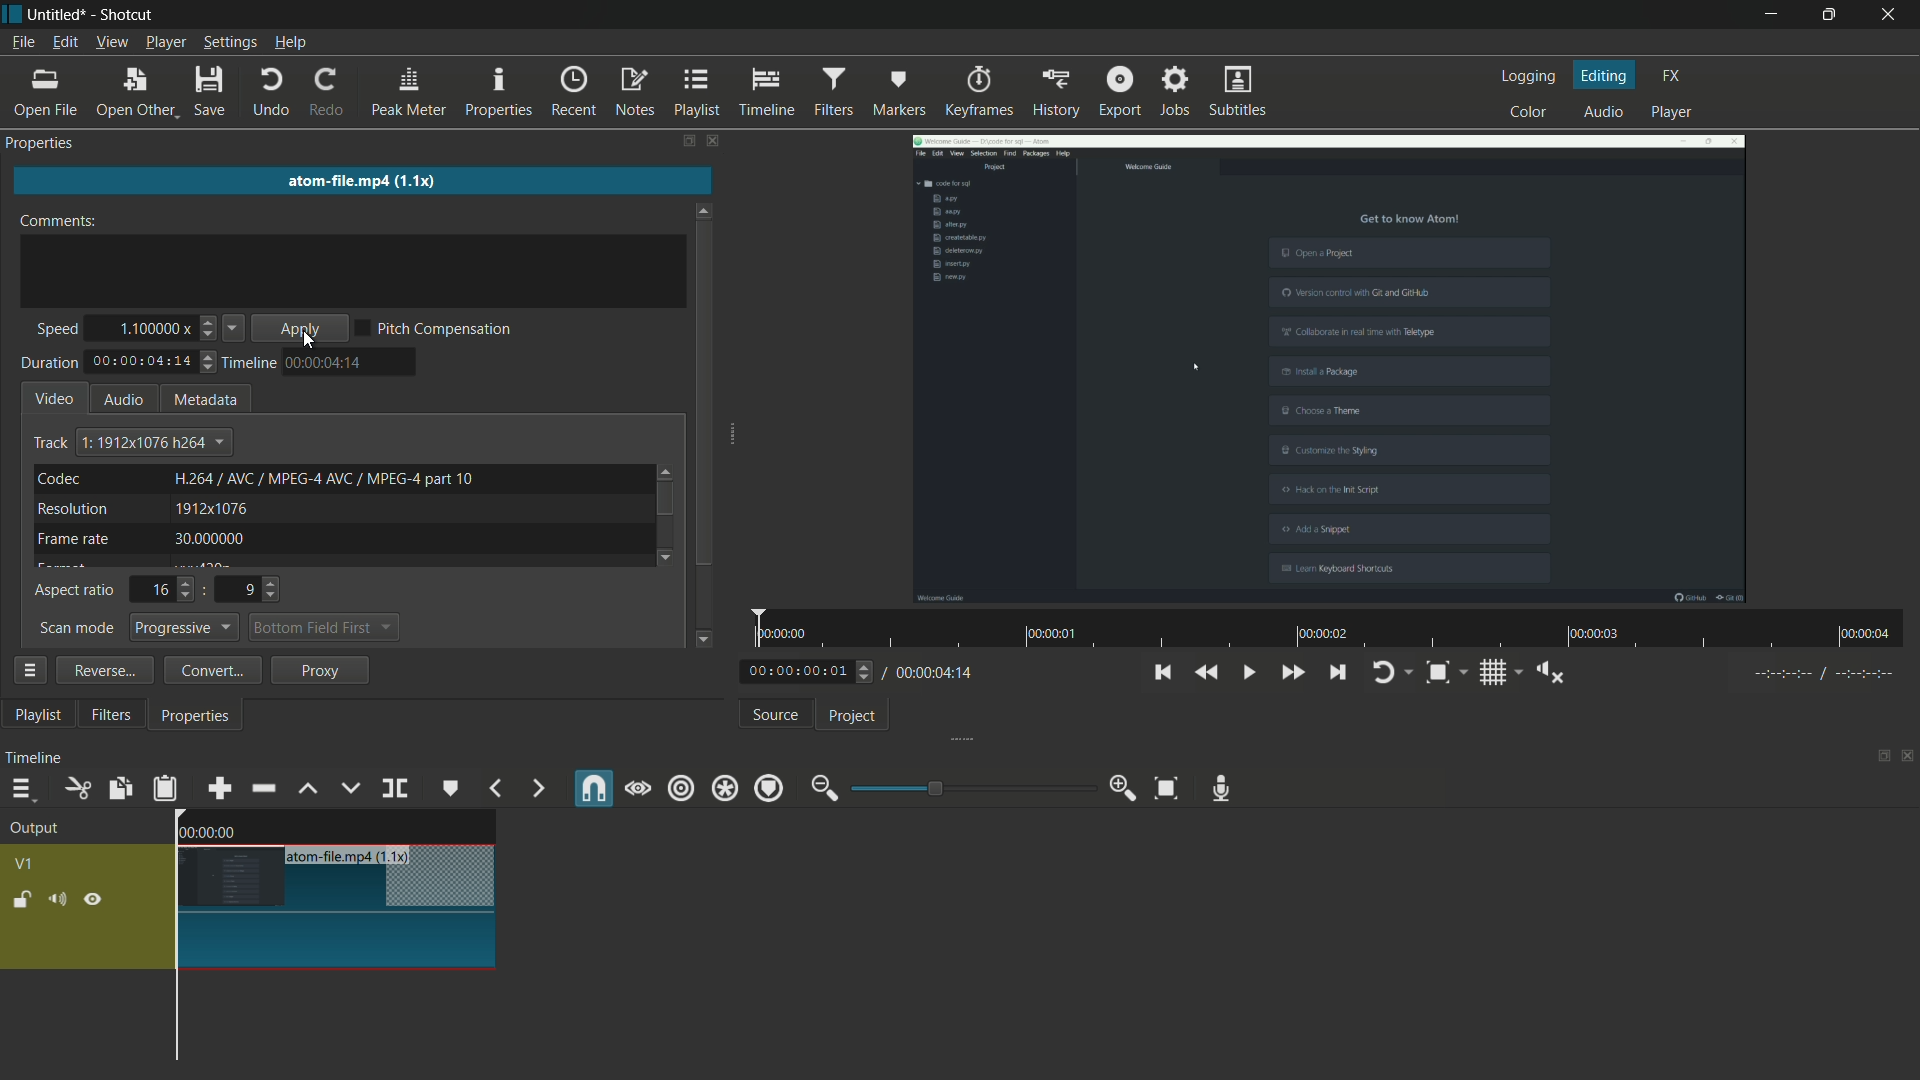 Image resolution: width=1920 pixels, height=1080 pixels. Describe the element at coordinates (1672, 76) in the screenshot. I see `fx` at that location.